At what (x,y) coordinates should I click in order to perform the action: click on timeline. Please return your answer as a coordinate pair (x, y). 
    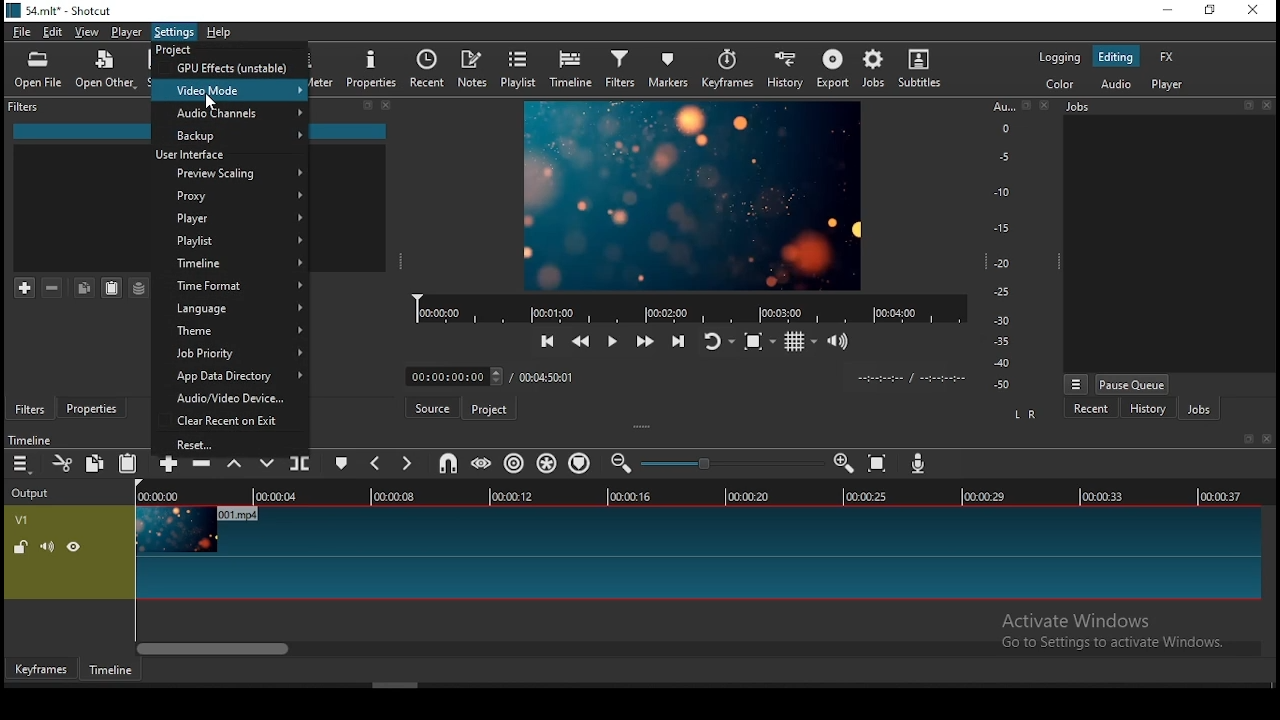
    Looking at the image, I should click on (573, 69).